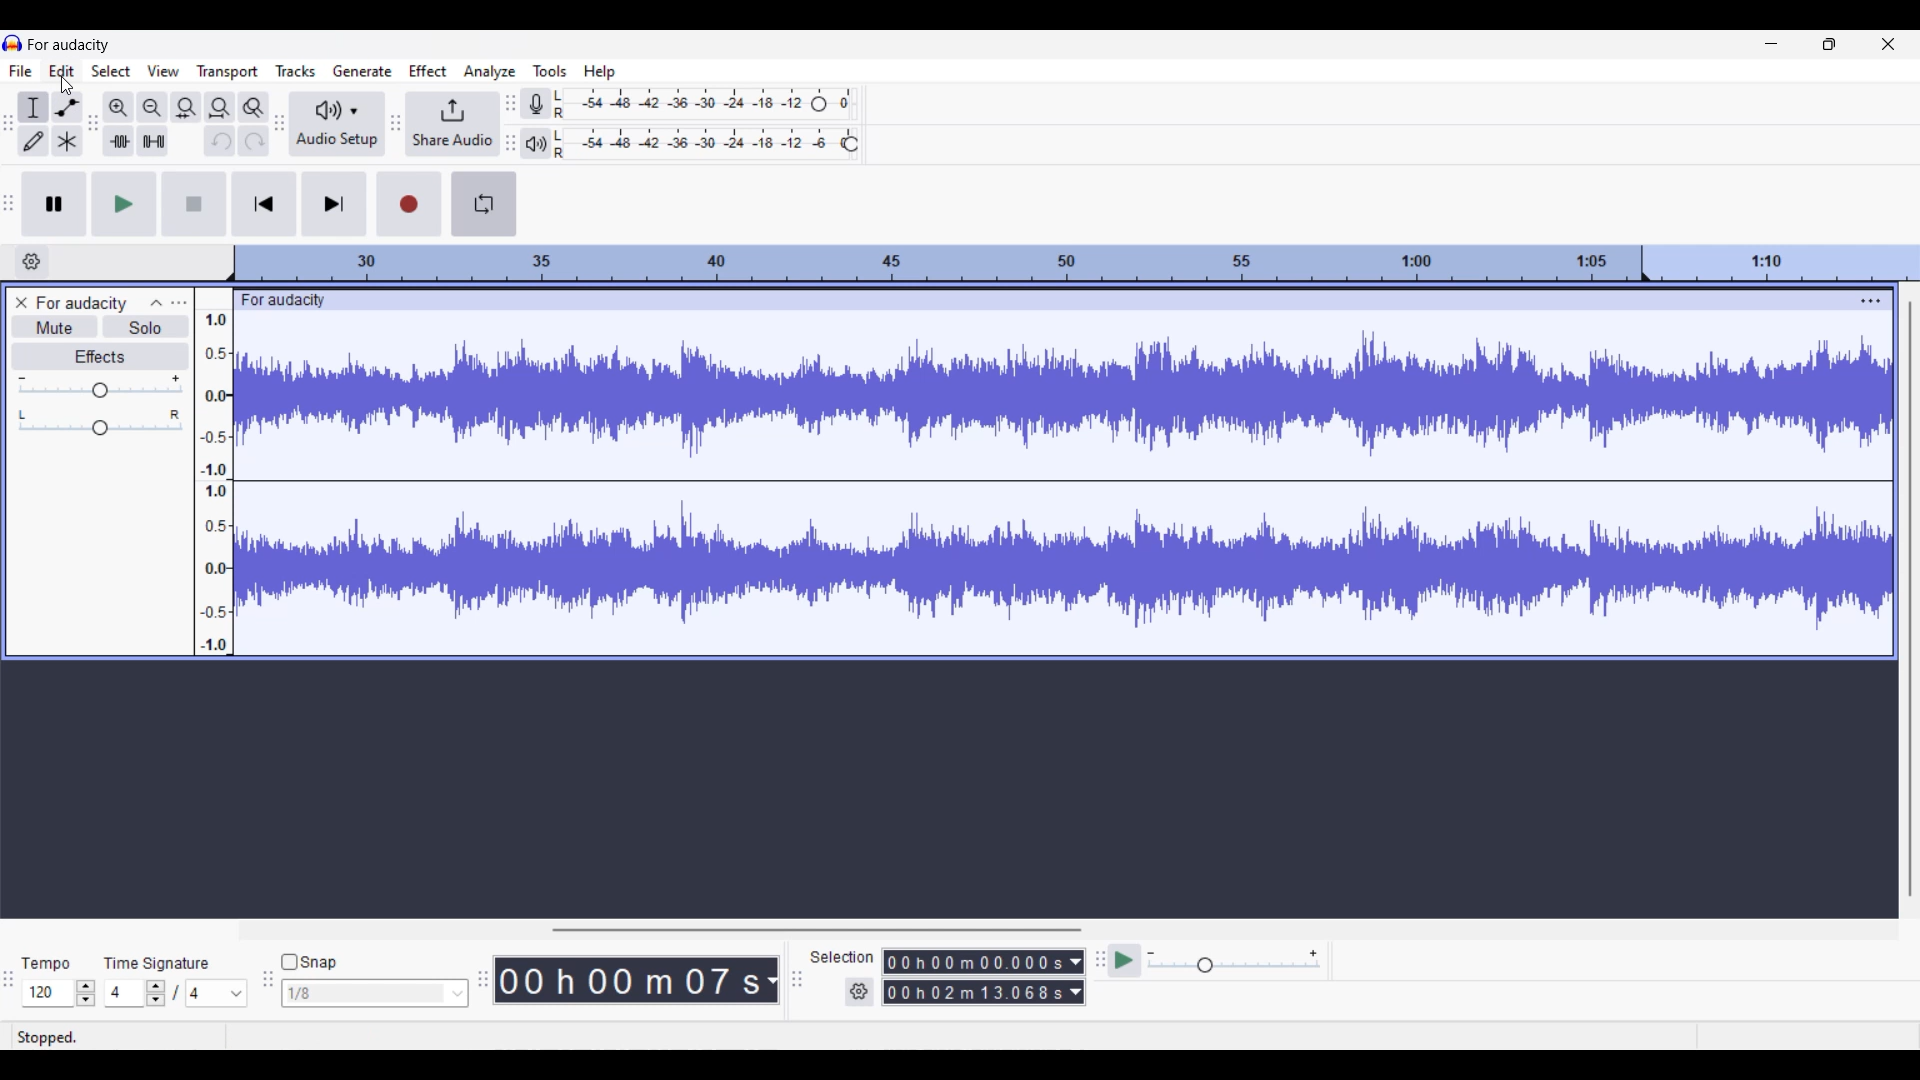 The width and height of the screenshot is (1920, 1080). Describe the element at coordinates (860, 992) in the screenshot. I see `Selection settings` at that location.